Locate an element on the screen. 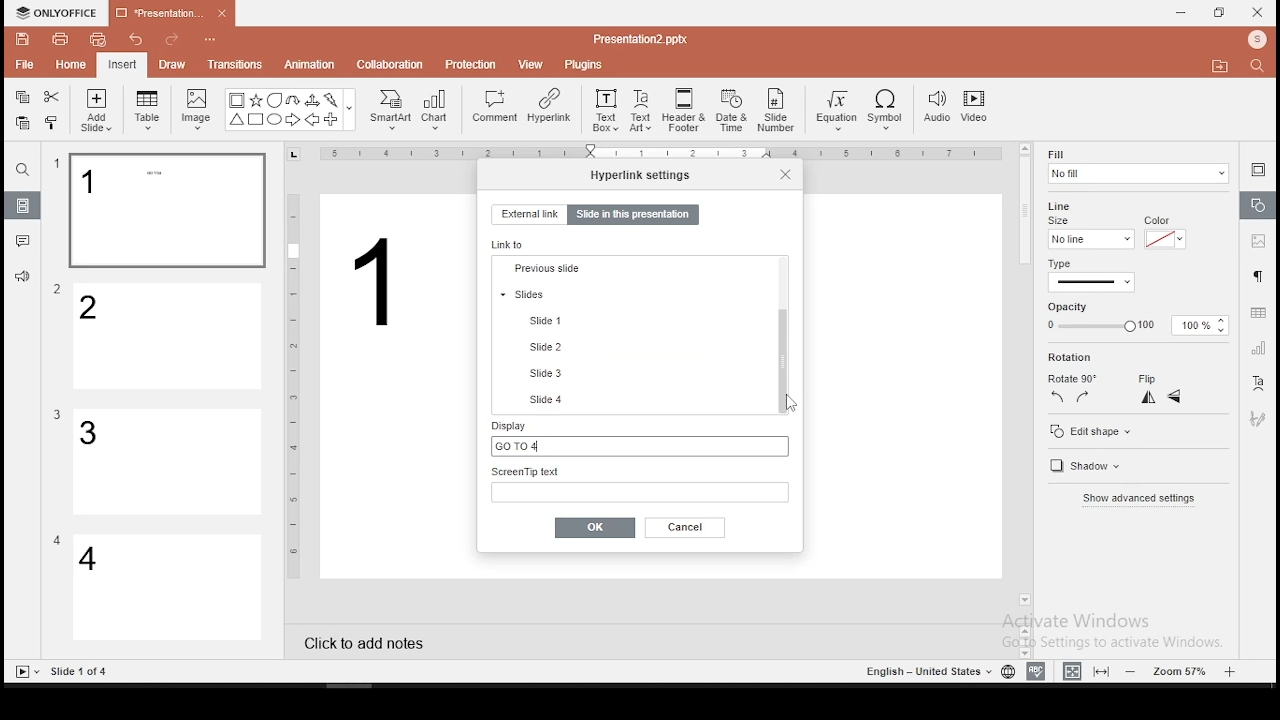  protection is located at coordinates (471, 63).